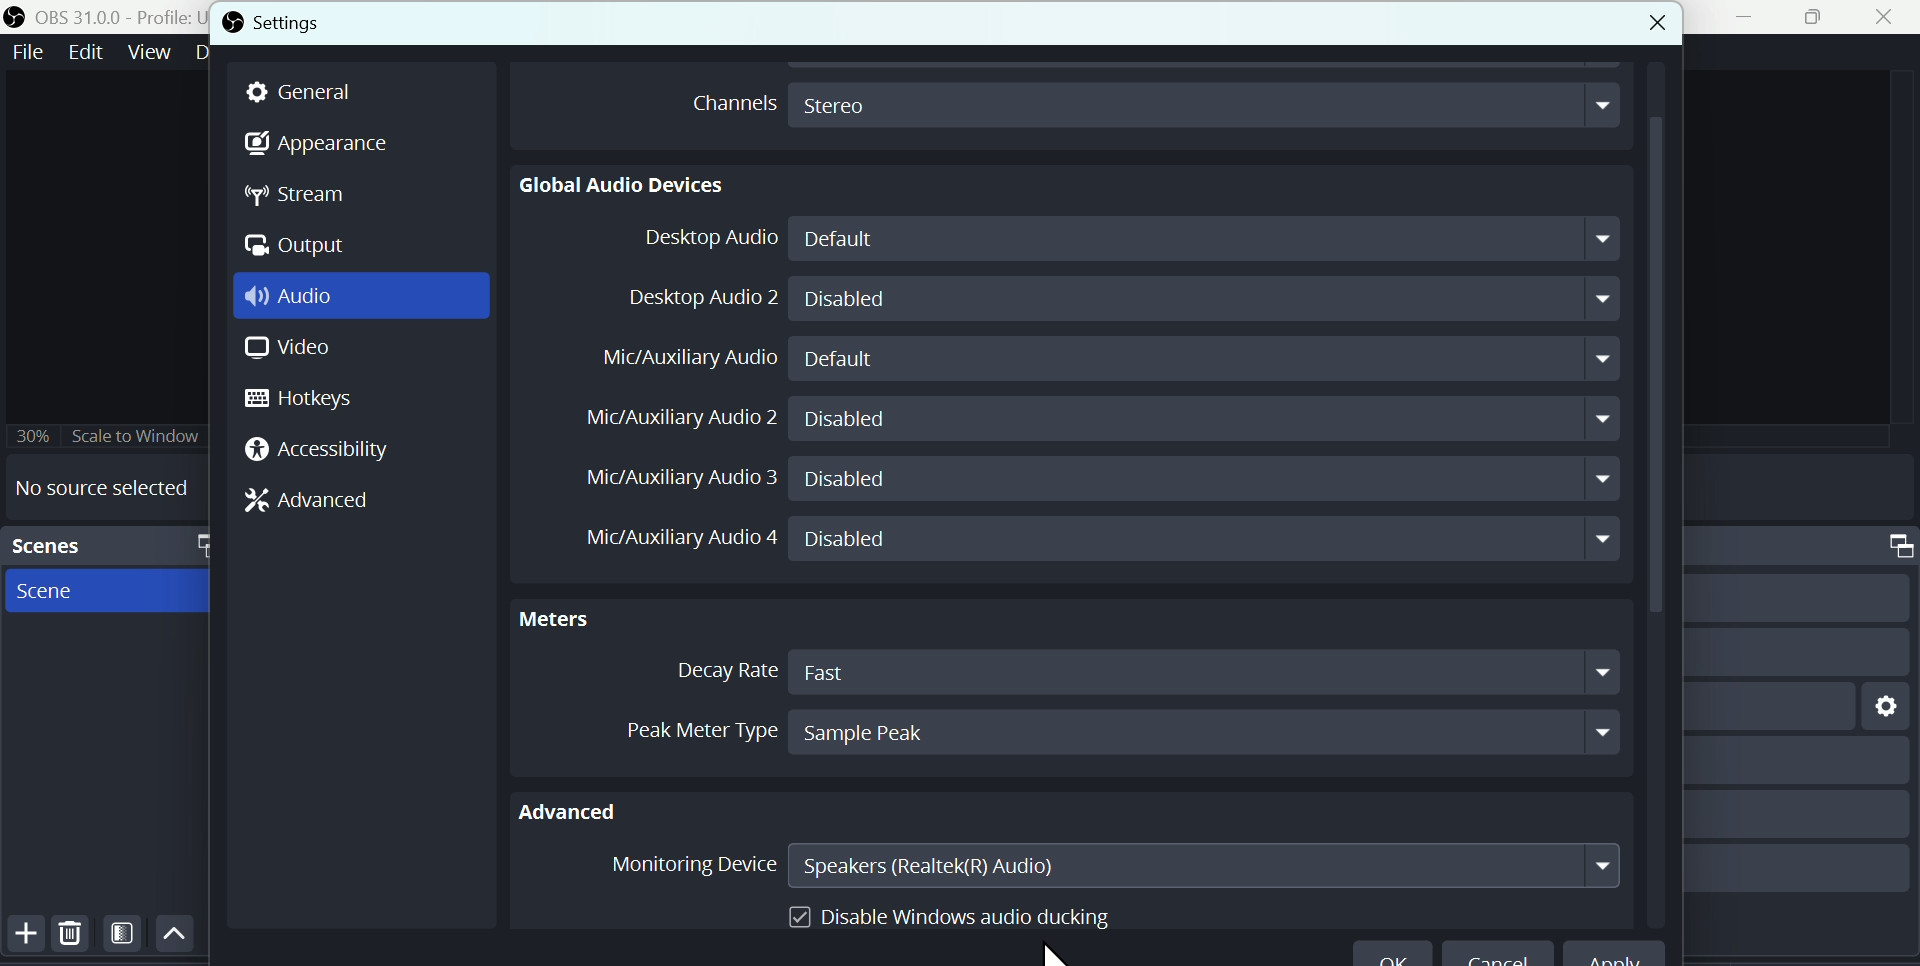 The height and width of the screenshot is (966, 1920). Describe the element at coordinates (1206, 297) in the screenshot. I see `Disabled` at that location.